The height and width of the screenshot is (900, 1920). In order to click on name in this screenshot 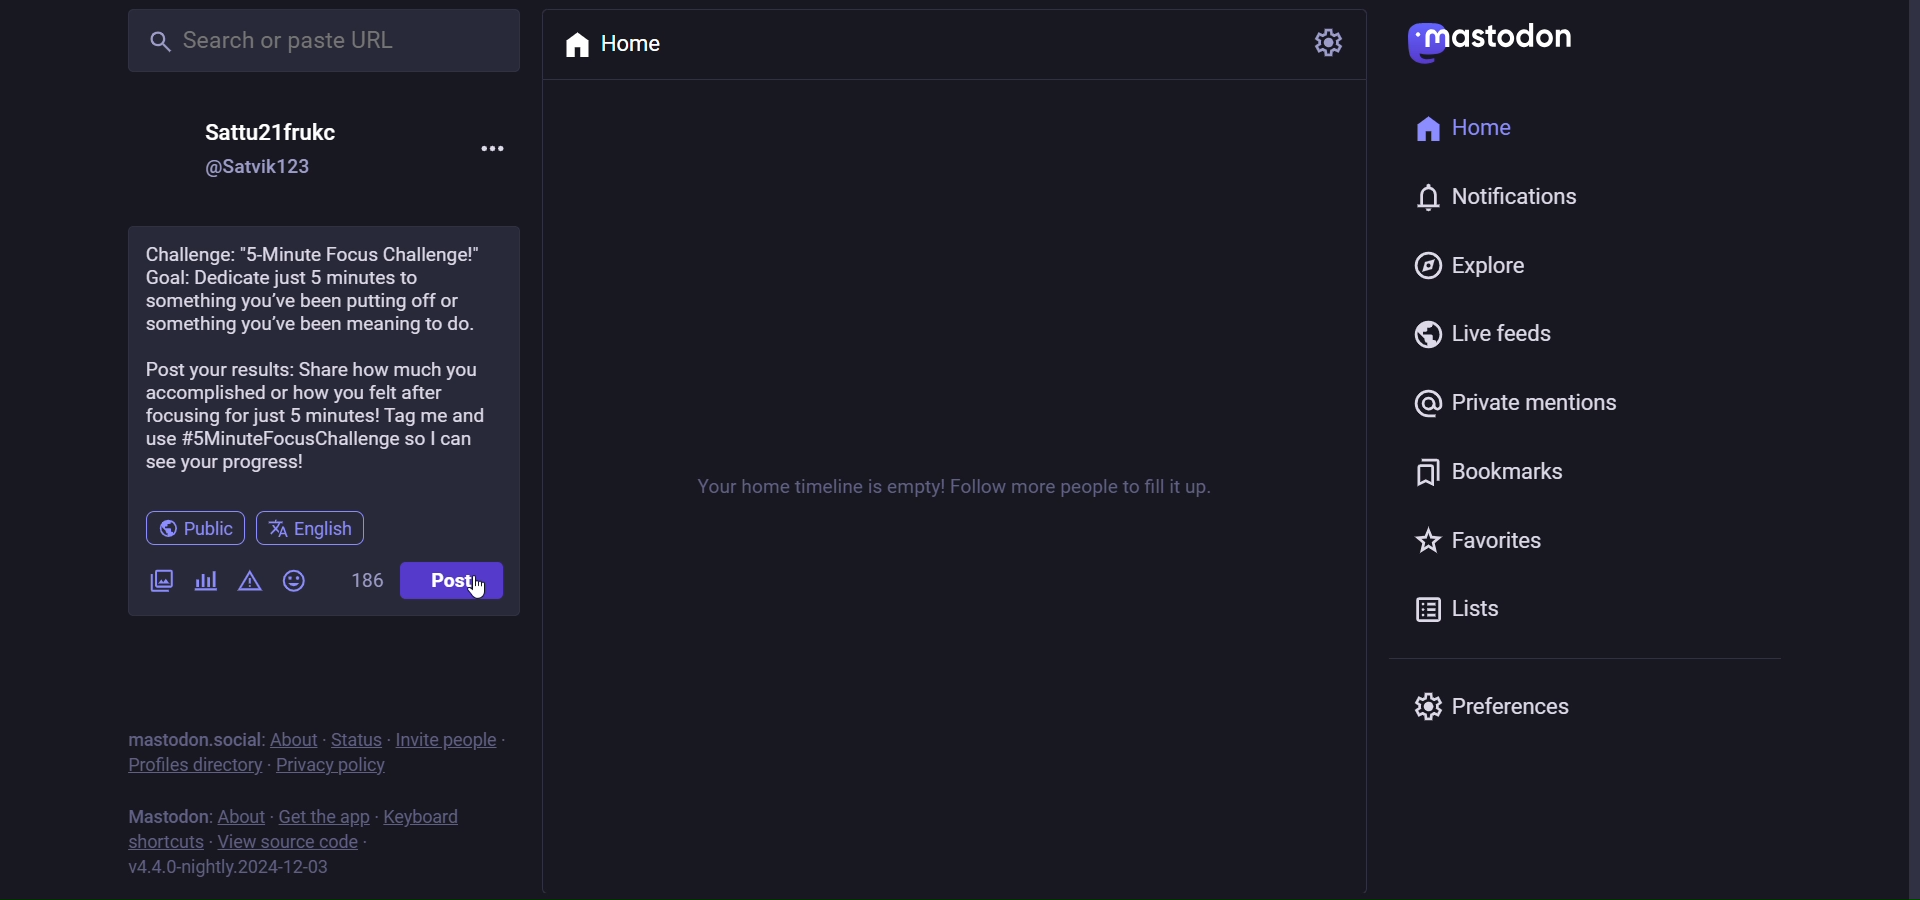, I will do `click(274, 125)`.